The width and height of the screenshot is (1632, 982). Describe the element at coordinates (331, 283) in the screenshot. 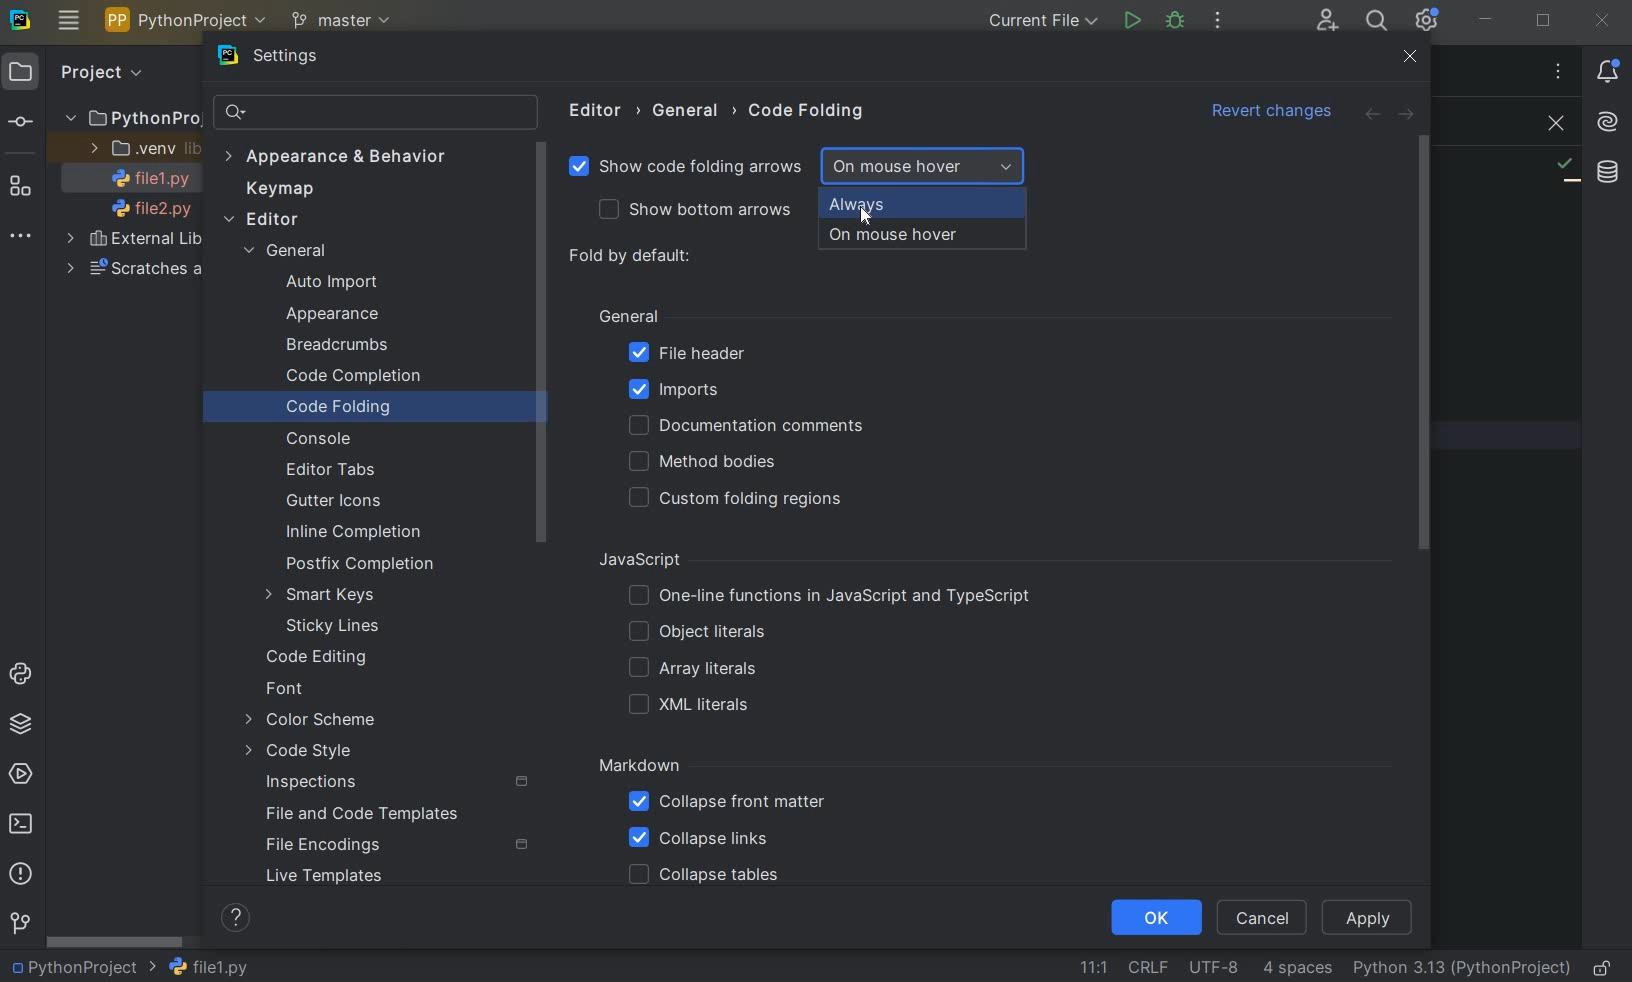

I see `AUTO IMPORT` at that location.